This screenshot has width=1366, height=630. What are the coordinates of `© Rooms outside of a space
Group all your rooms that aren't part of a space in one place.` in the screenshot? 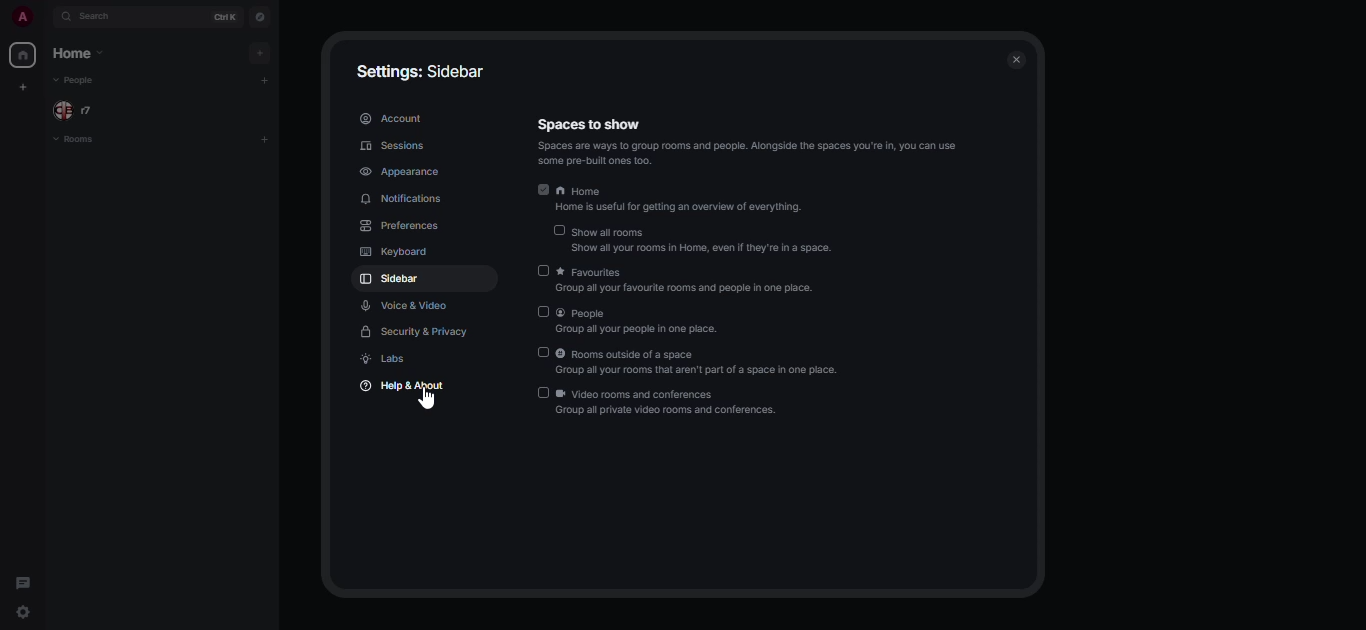 It's located at (688, 362).